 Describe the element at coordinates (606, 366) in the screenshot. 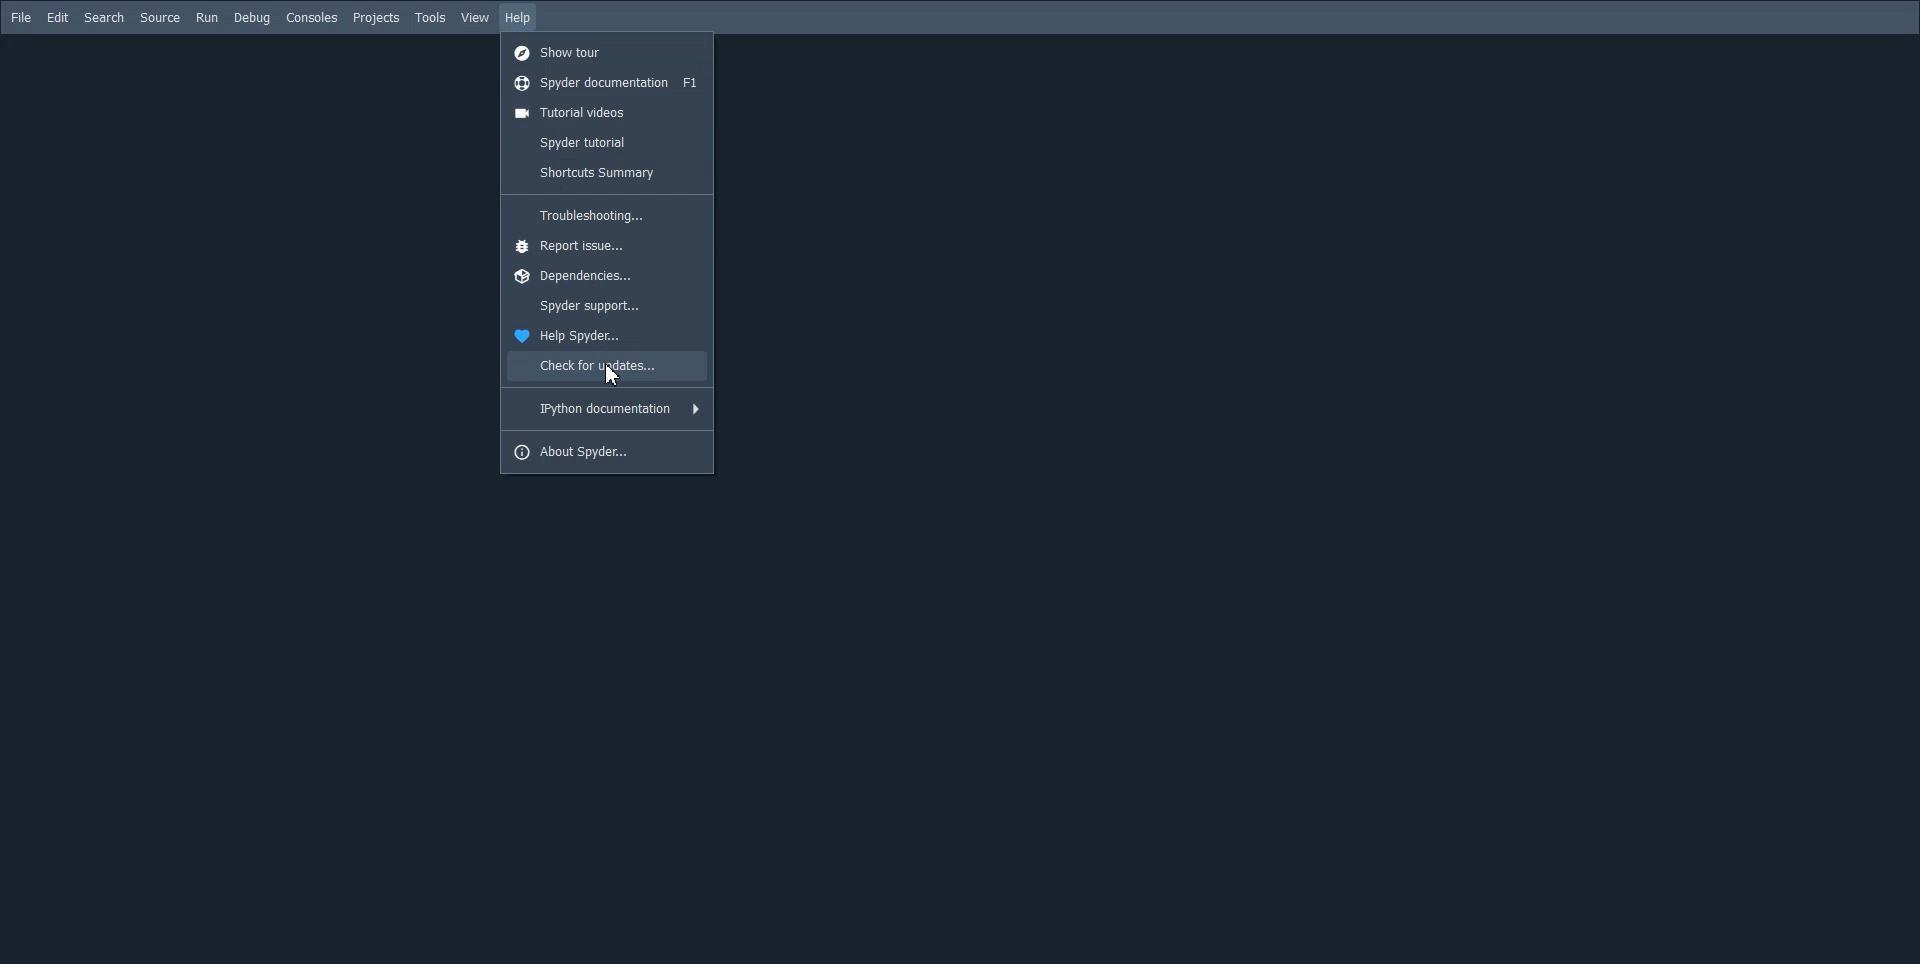

I see `Check for updates` at that location.